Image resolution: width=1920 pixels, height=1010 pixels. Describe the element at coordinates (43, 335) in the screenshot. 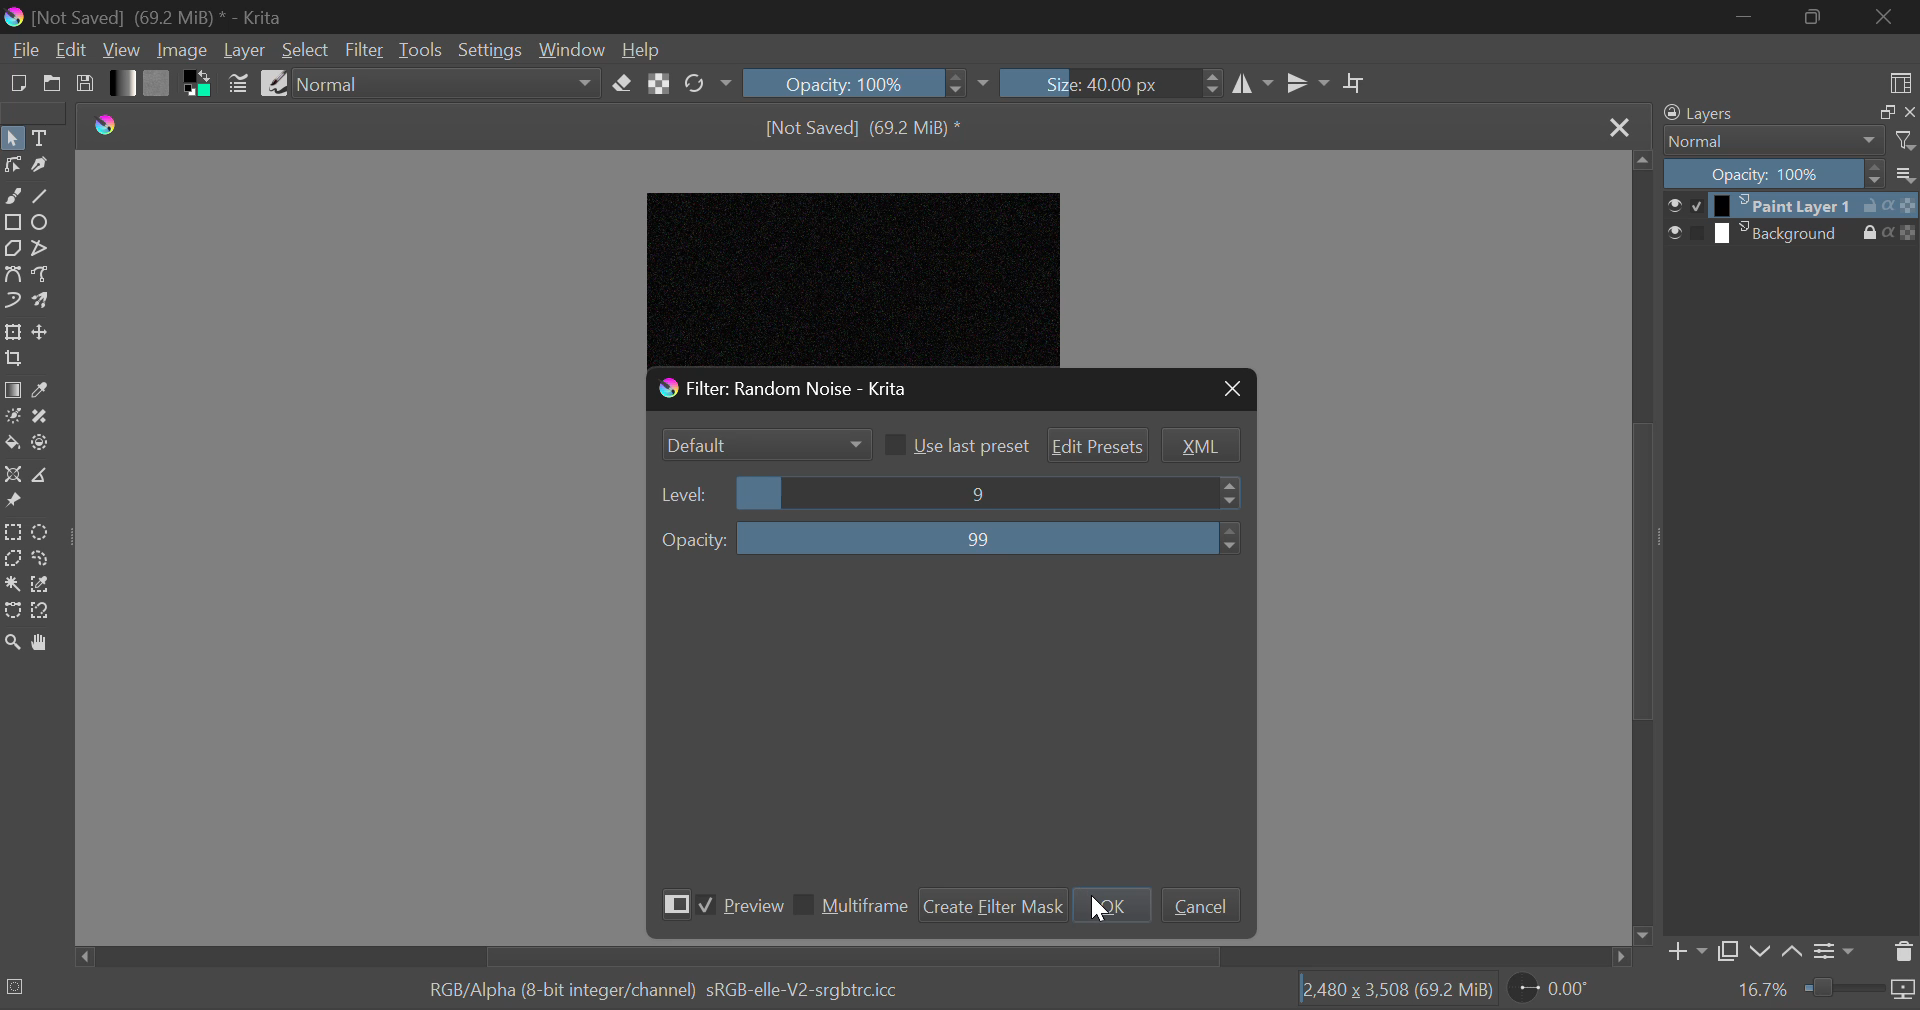

I see `Move Layer` at that location.